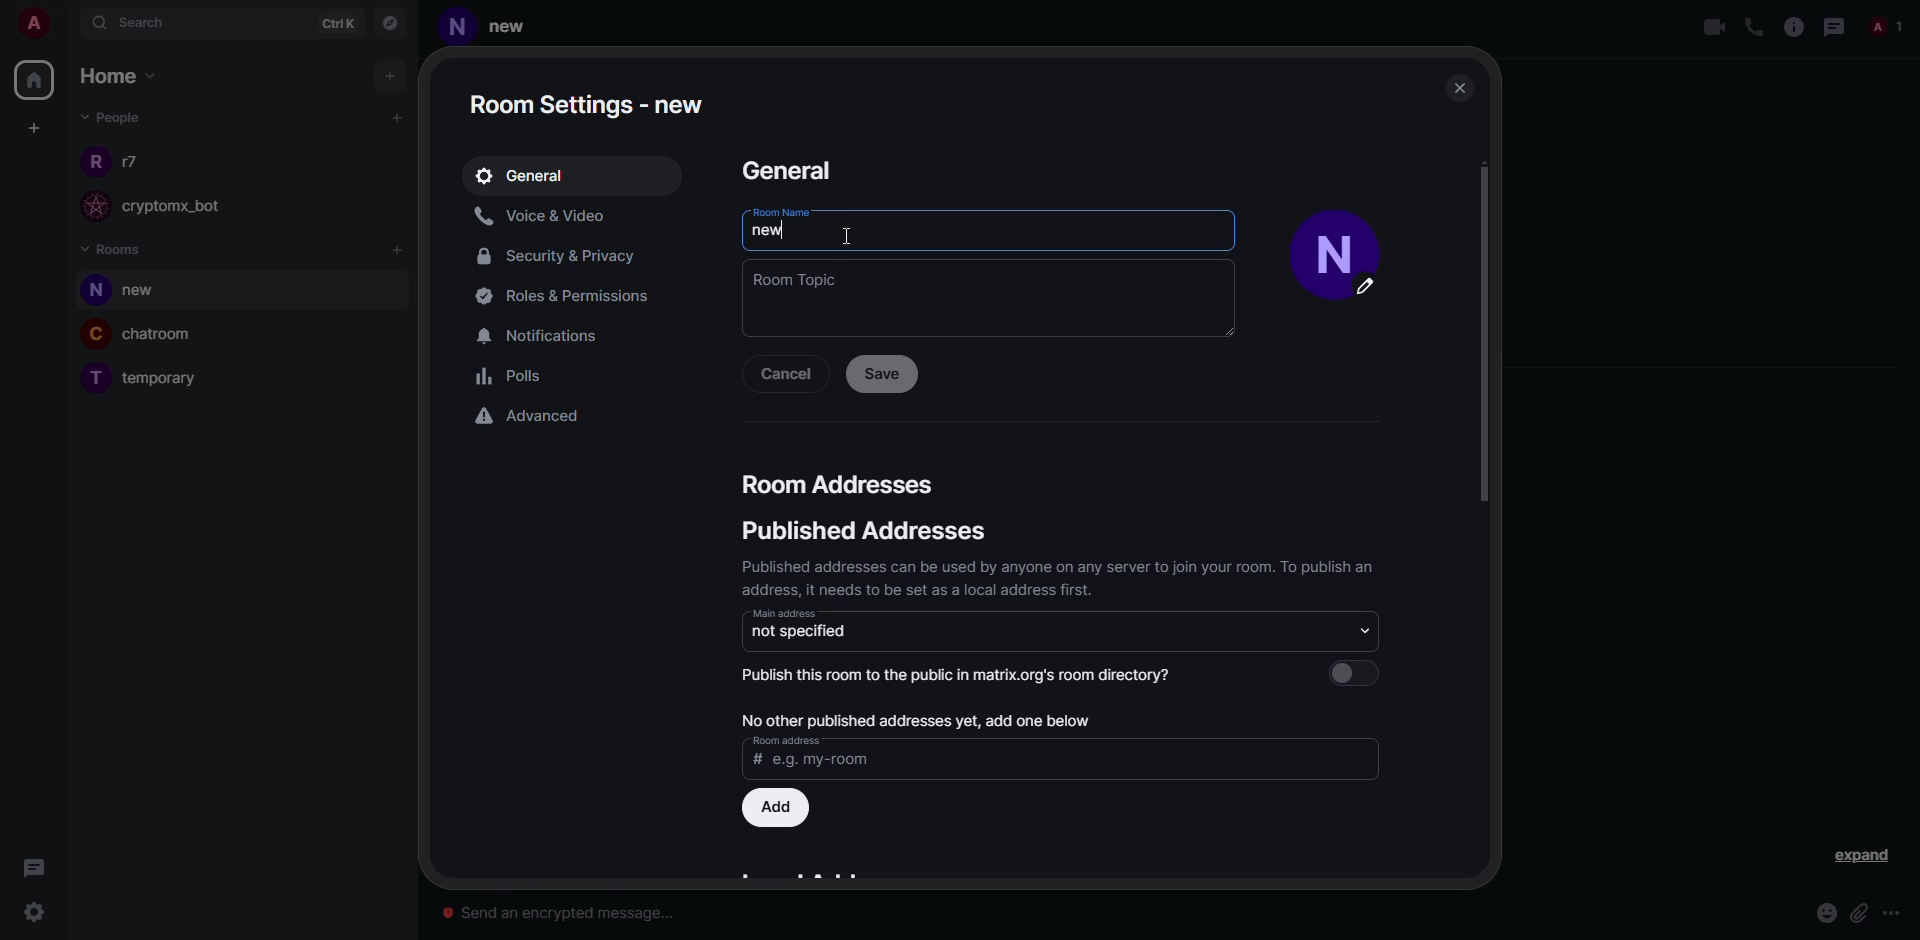  What do you see at coordinates (135, 161) in the screenshot?
I see `people` at bounding box center [135, 161].